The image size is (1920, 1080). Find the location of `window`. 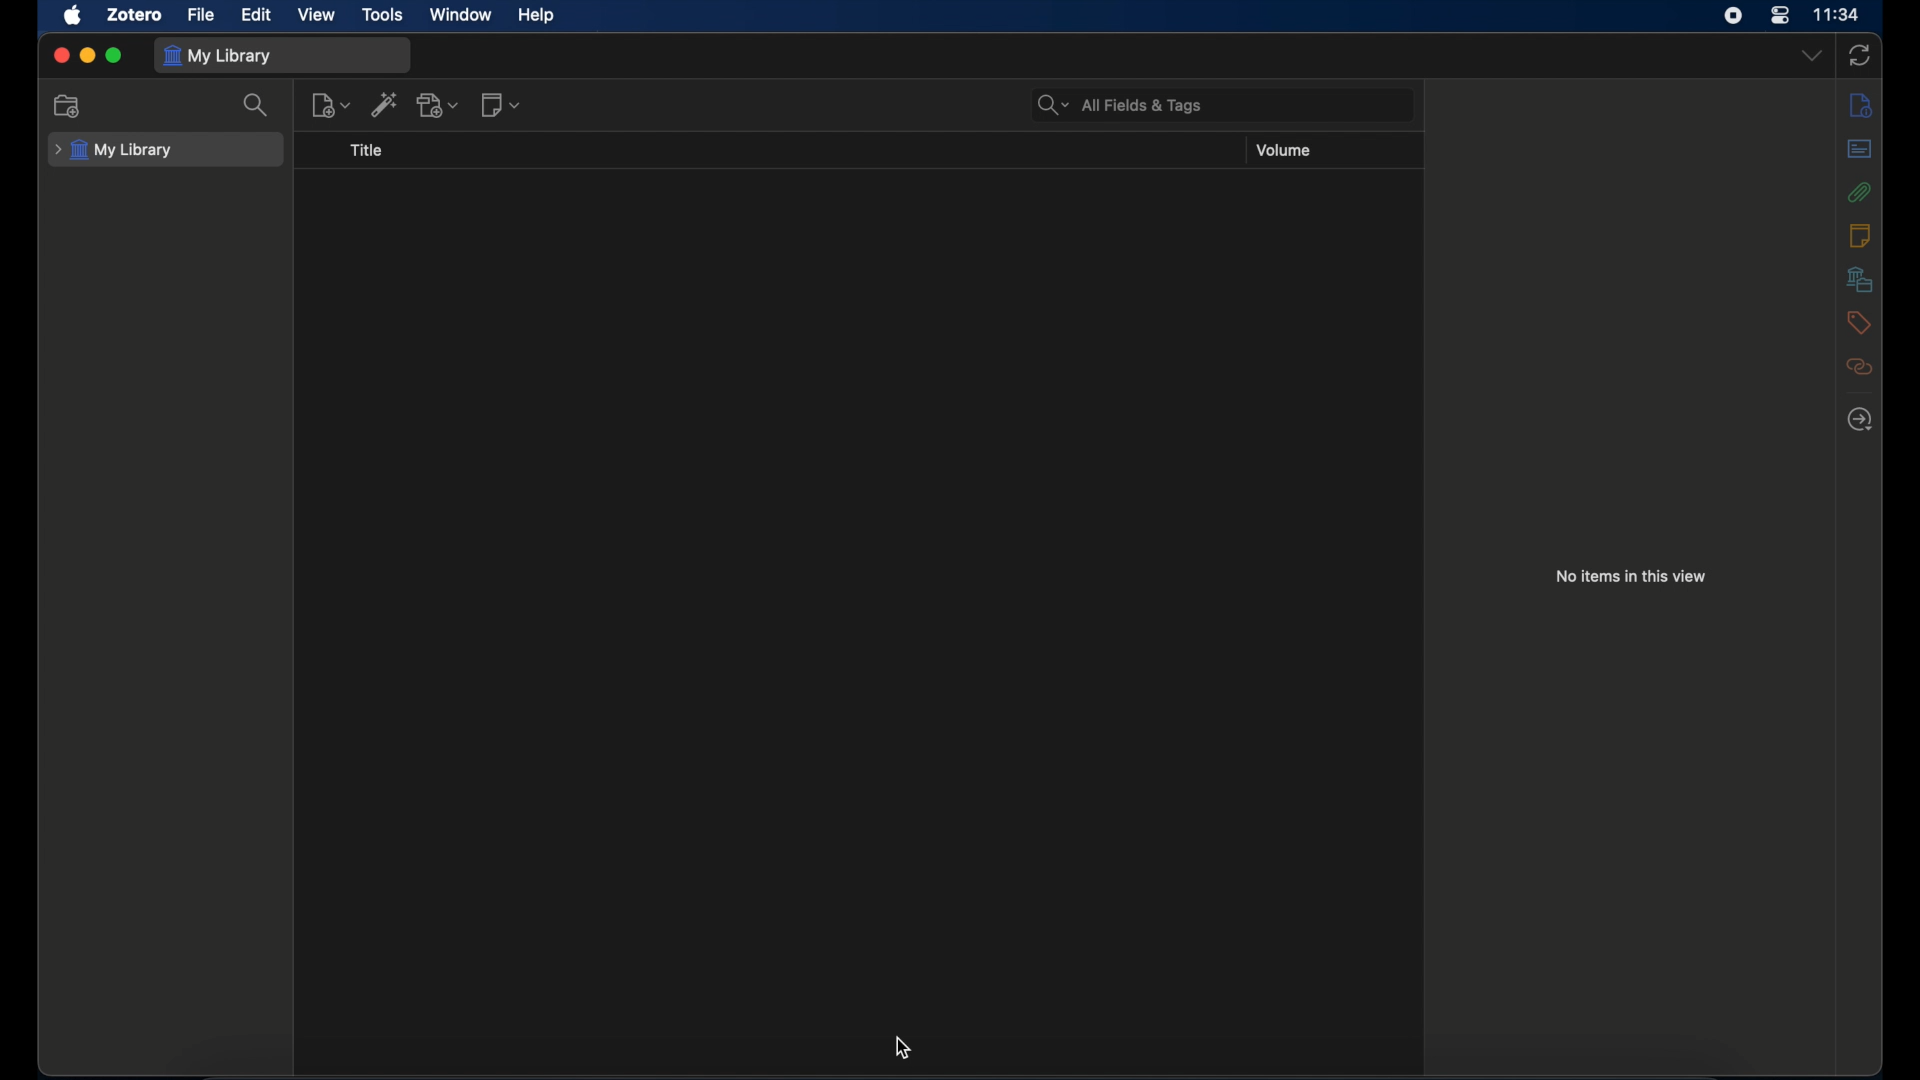

window is located at coordinates (461, 14).